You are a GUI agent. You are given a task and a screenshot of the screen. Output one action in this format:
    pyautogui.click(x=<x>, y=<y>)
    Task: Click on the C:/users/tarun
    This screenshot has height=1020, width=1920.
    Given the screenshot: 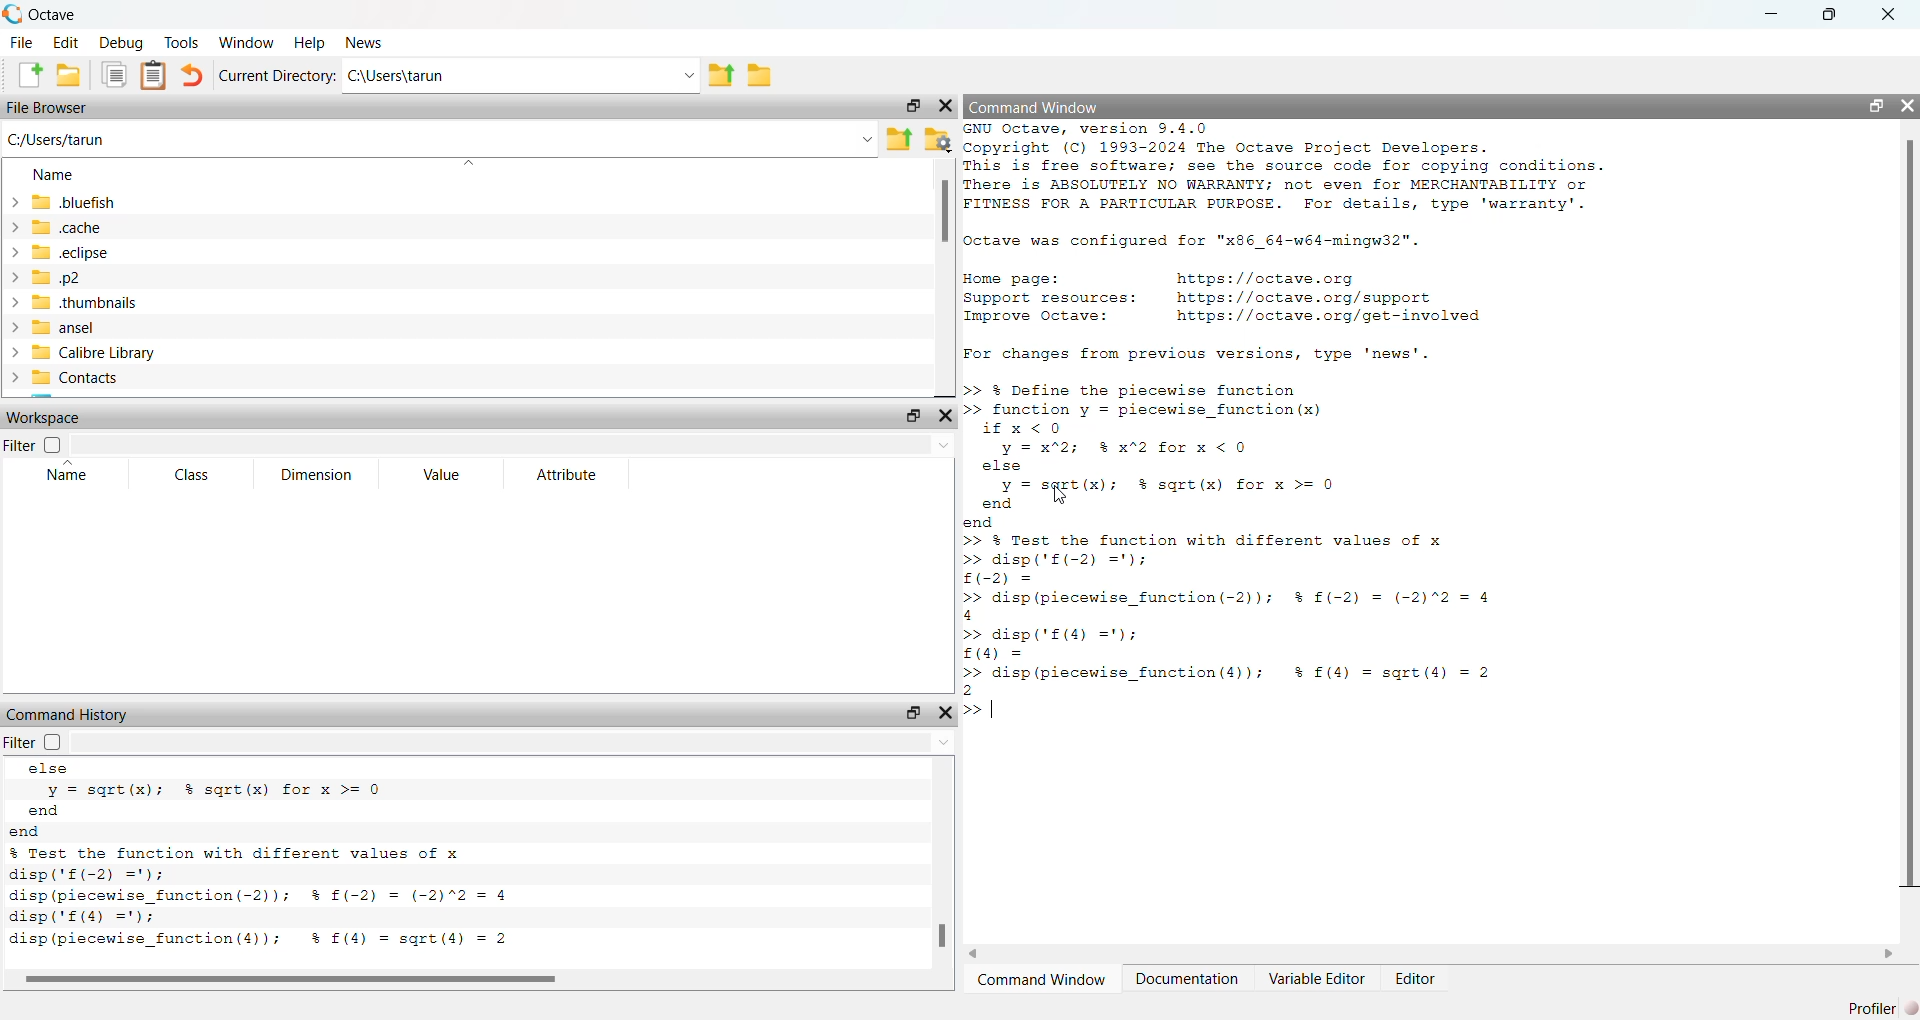 What is the action you would take?
    pyautogui.click(x=521, y=76)
    